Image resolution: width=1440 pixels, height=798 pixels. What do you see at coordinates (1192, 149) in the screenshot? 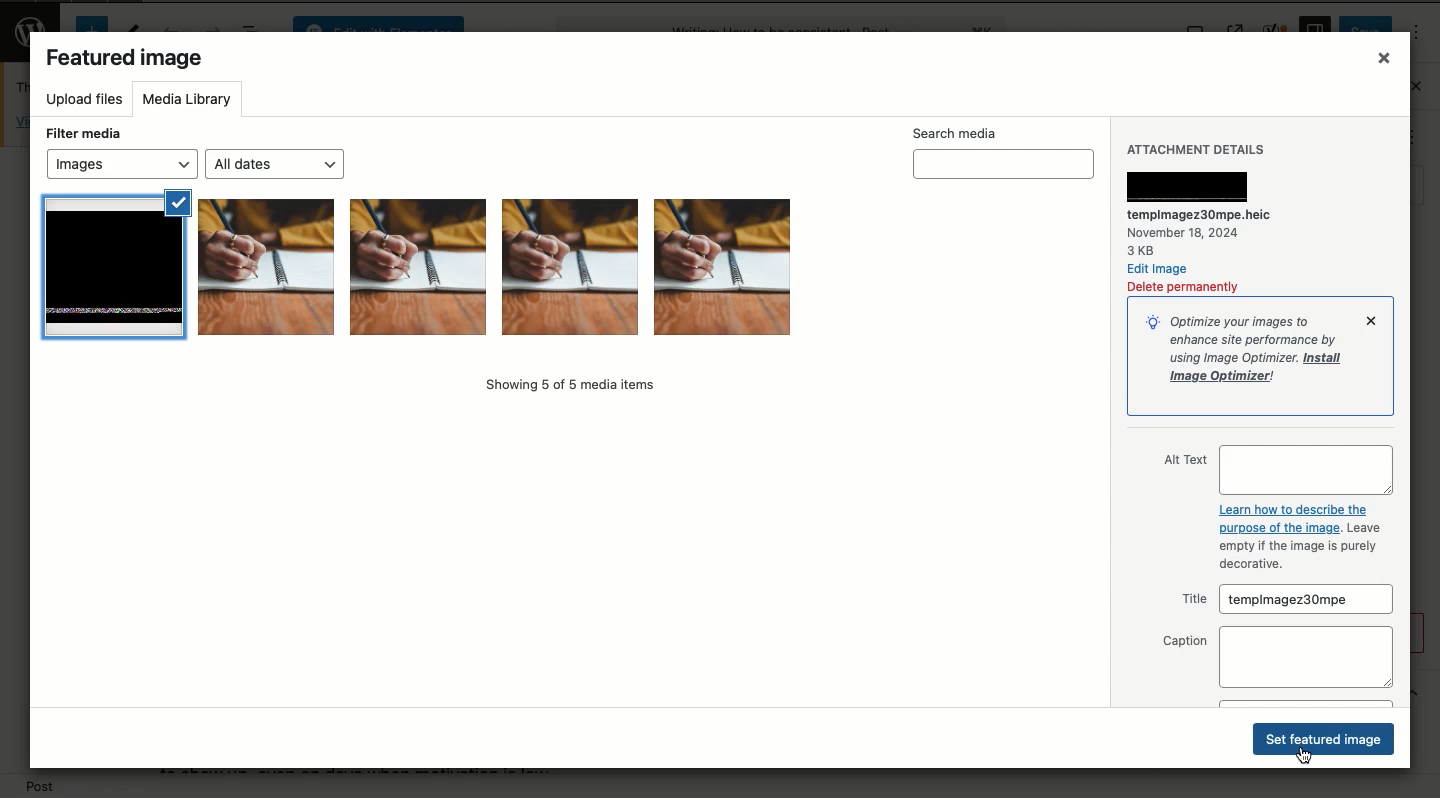
I see `Attachment details` at bounding box center [1192, 149].